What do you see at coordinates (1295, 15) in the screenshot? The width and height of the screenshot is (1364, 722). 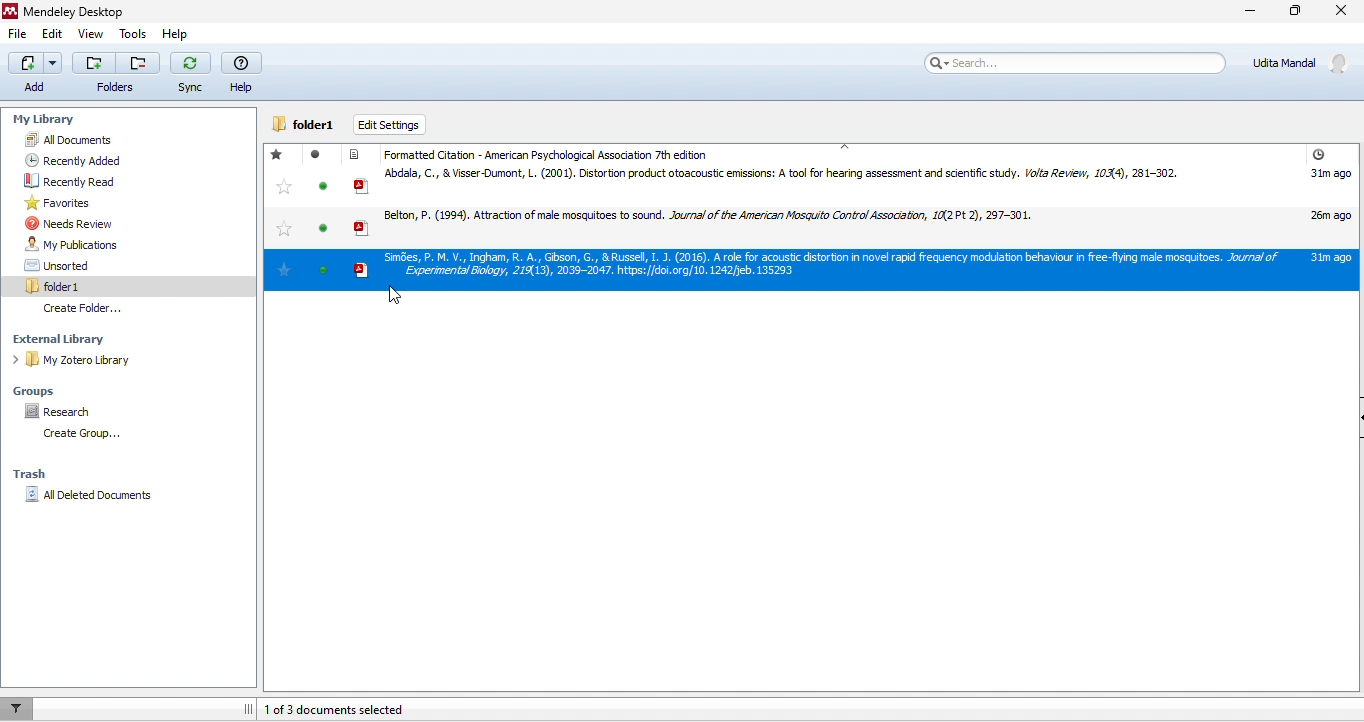 I see `maximize` at bounding box center [1295, 15].